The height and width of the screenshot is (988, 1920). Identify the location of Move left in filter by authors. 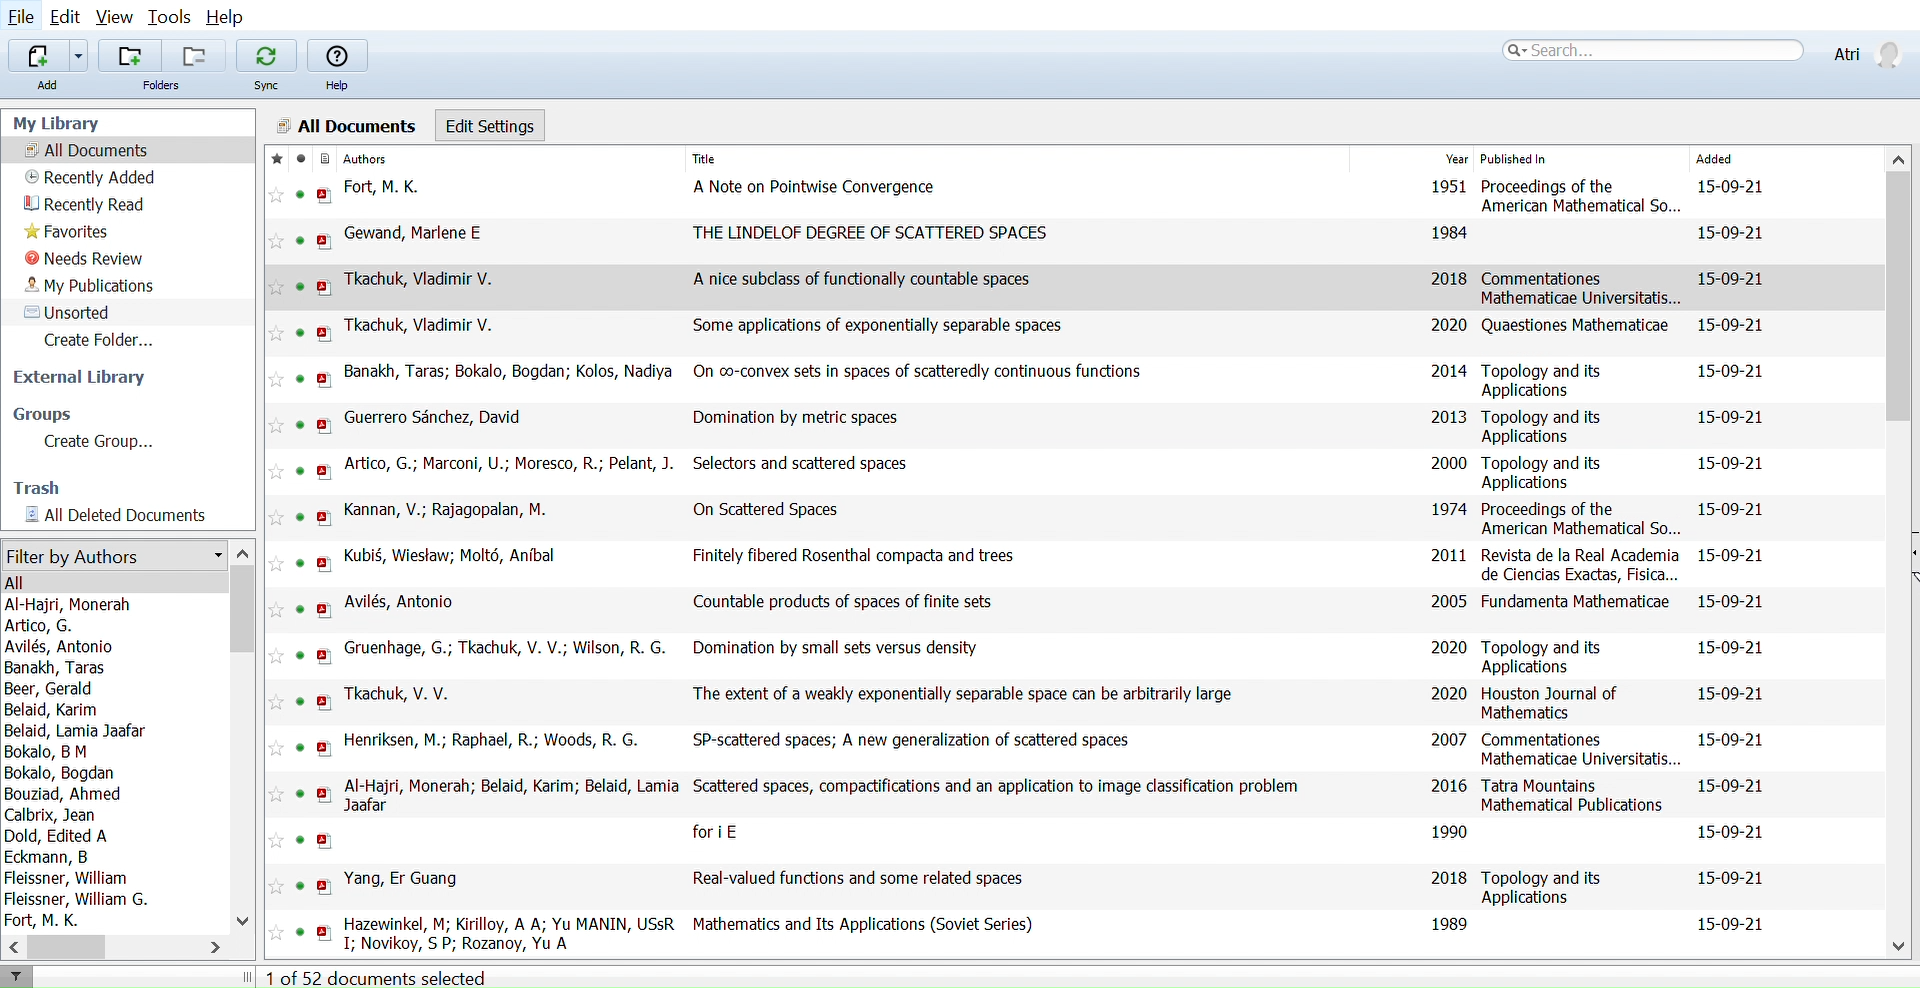
(12, 946).